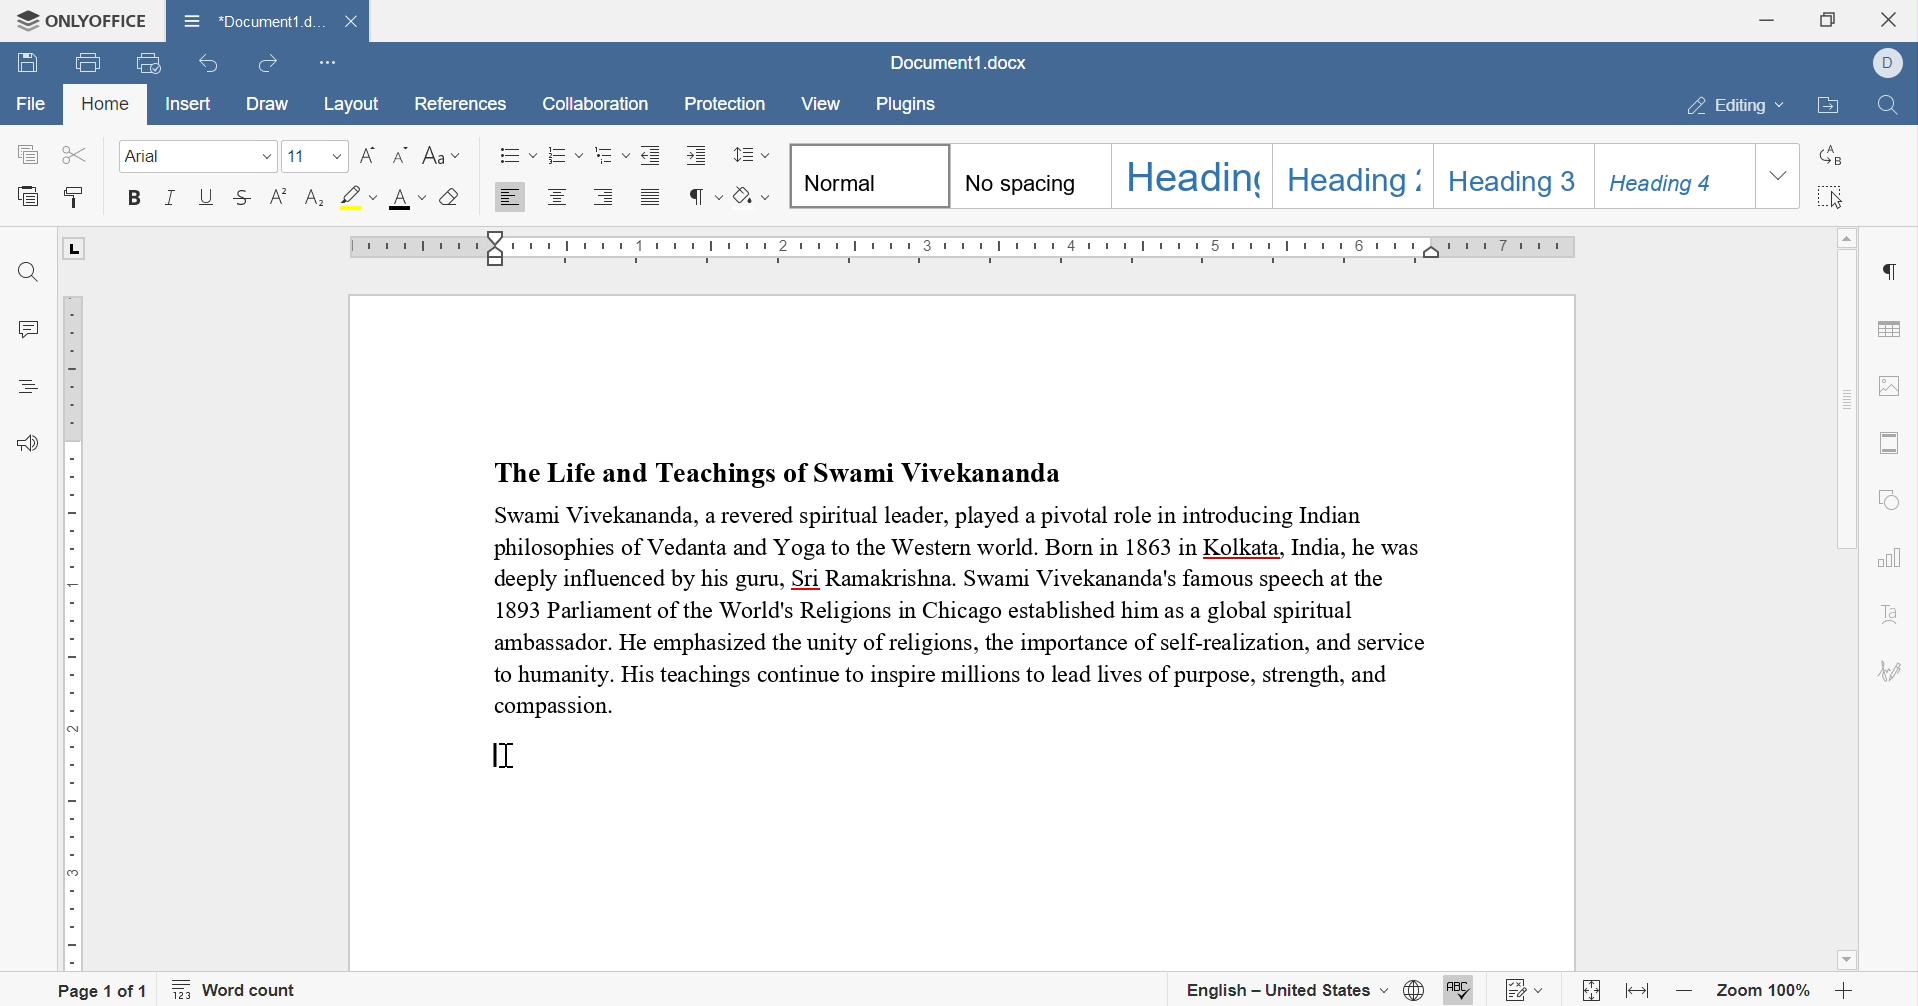  Describe the element at coordinates (1888, 675) in the screenshot. I see `signature settings` at that location.